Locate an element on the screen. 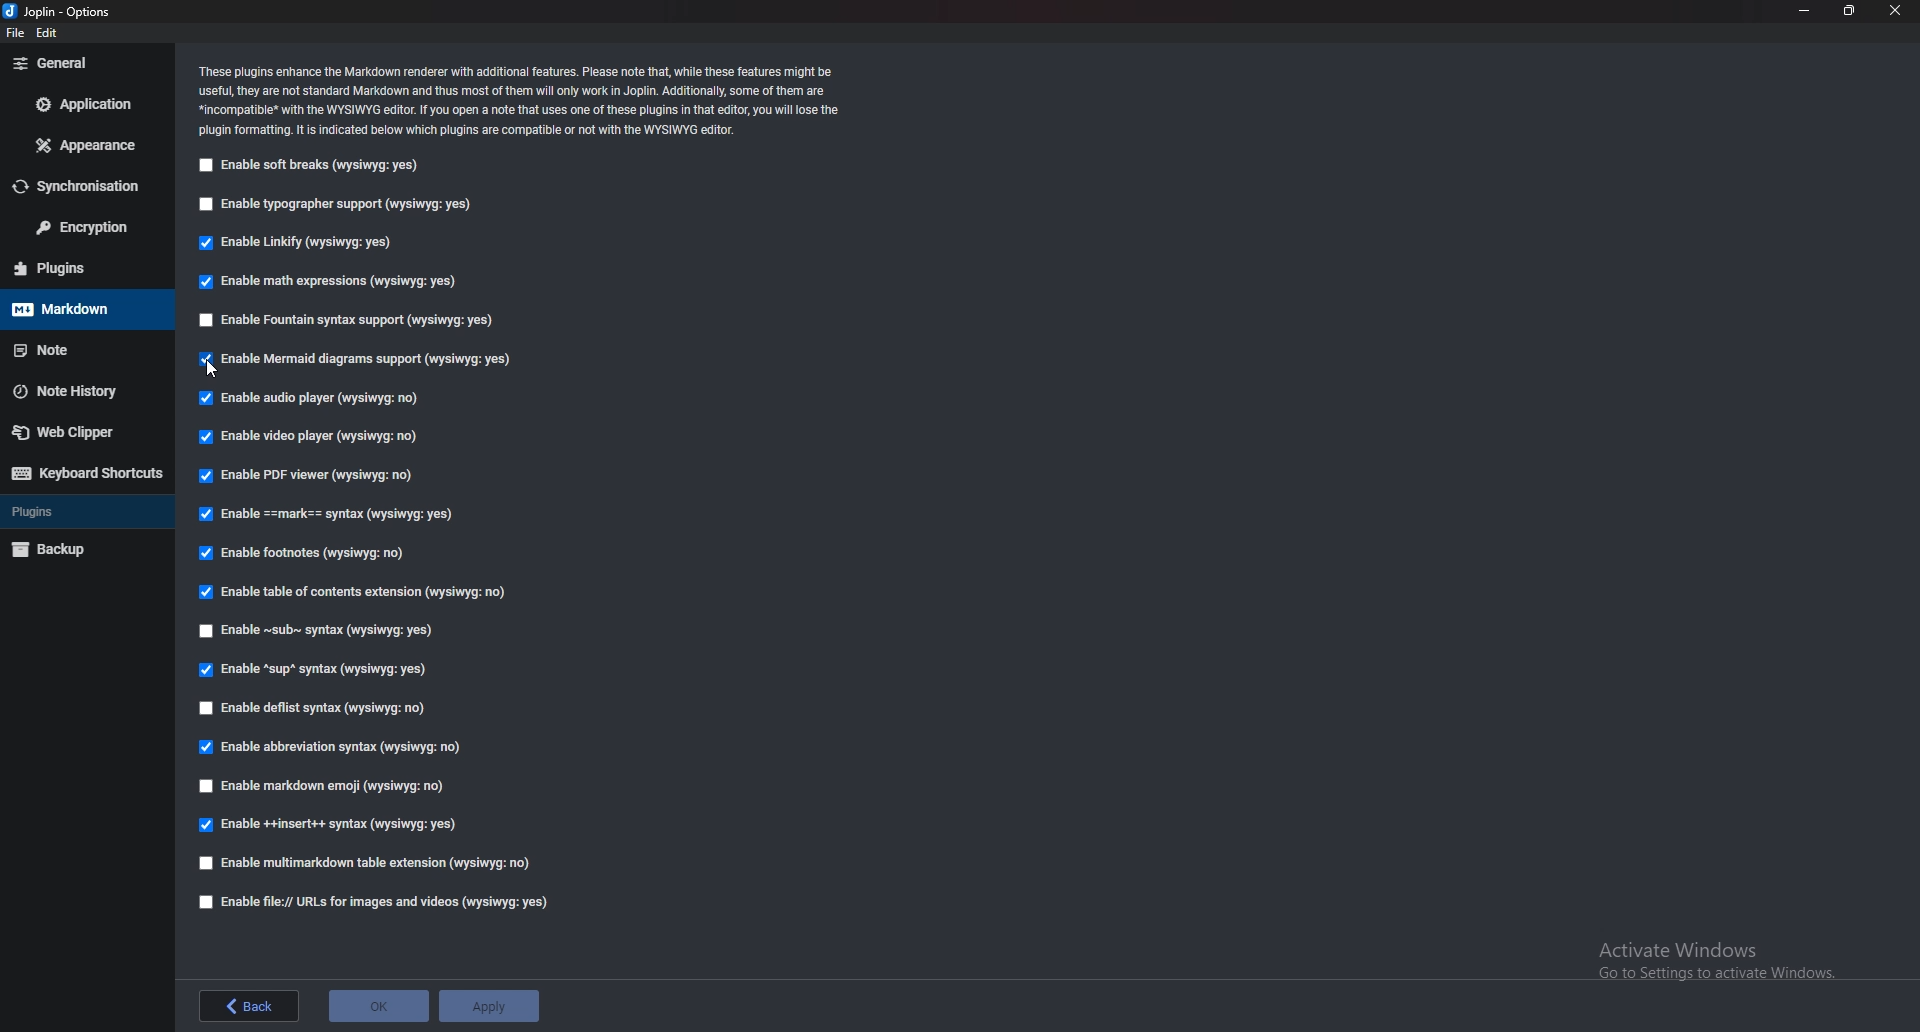  Synchronization is located at coordinates (86, 185).